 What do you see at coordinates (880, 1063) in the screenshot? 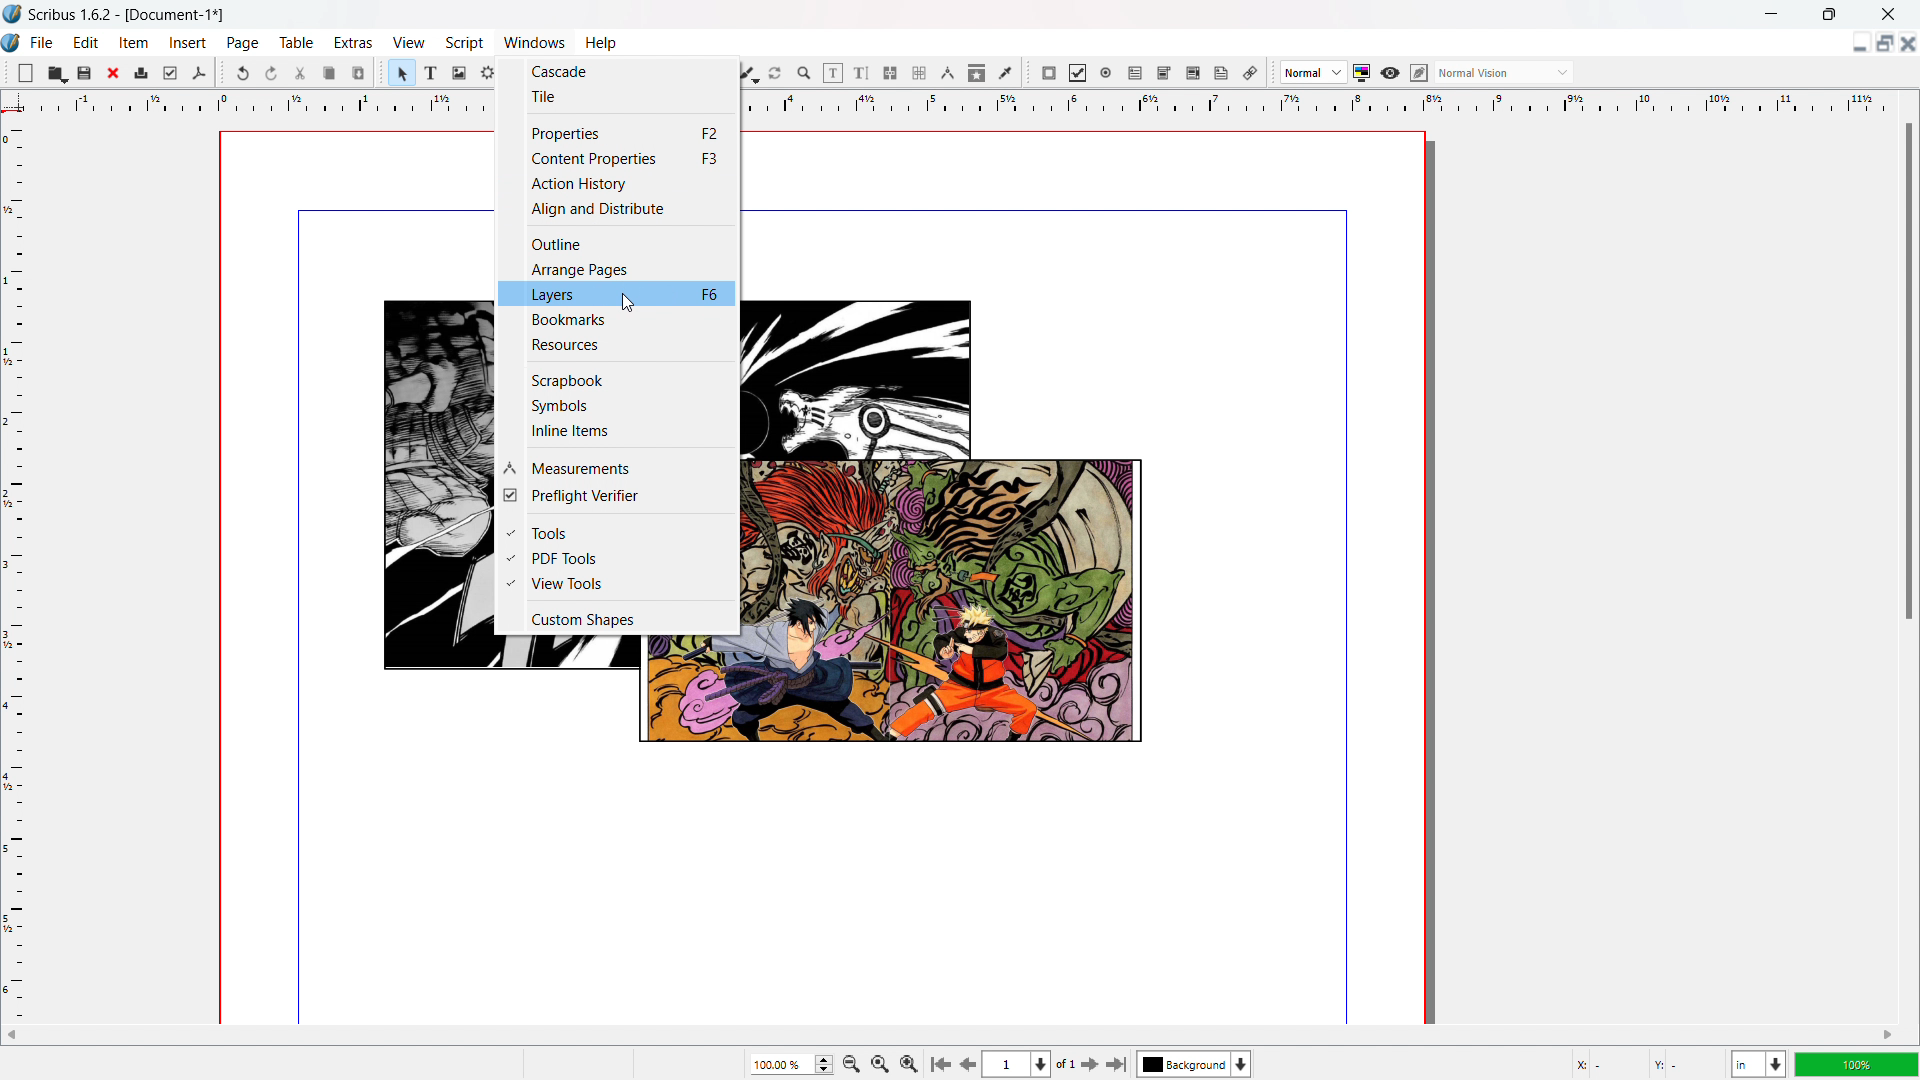
I see `zoom to 1005` at bounding box center [880, 1063].